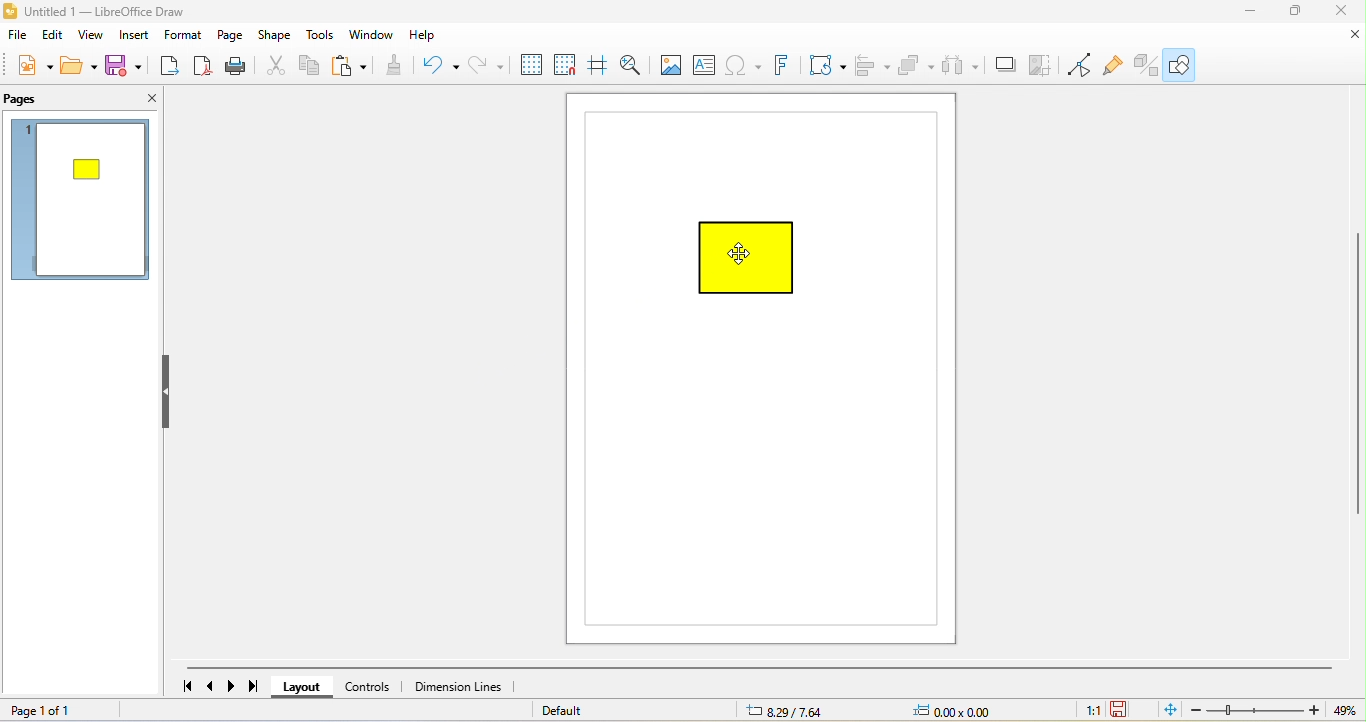 The height and width of the screenshot is (722, 1366). I want to click on undo, so click(437, 65).